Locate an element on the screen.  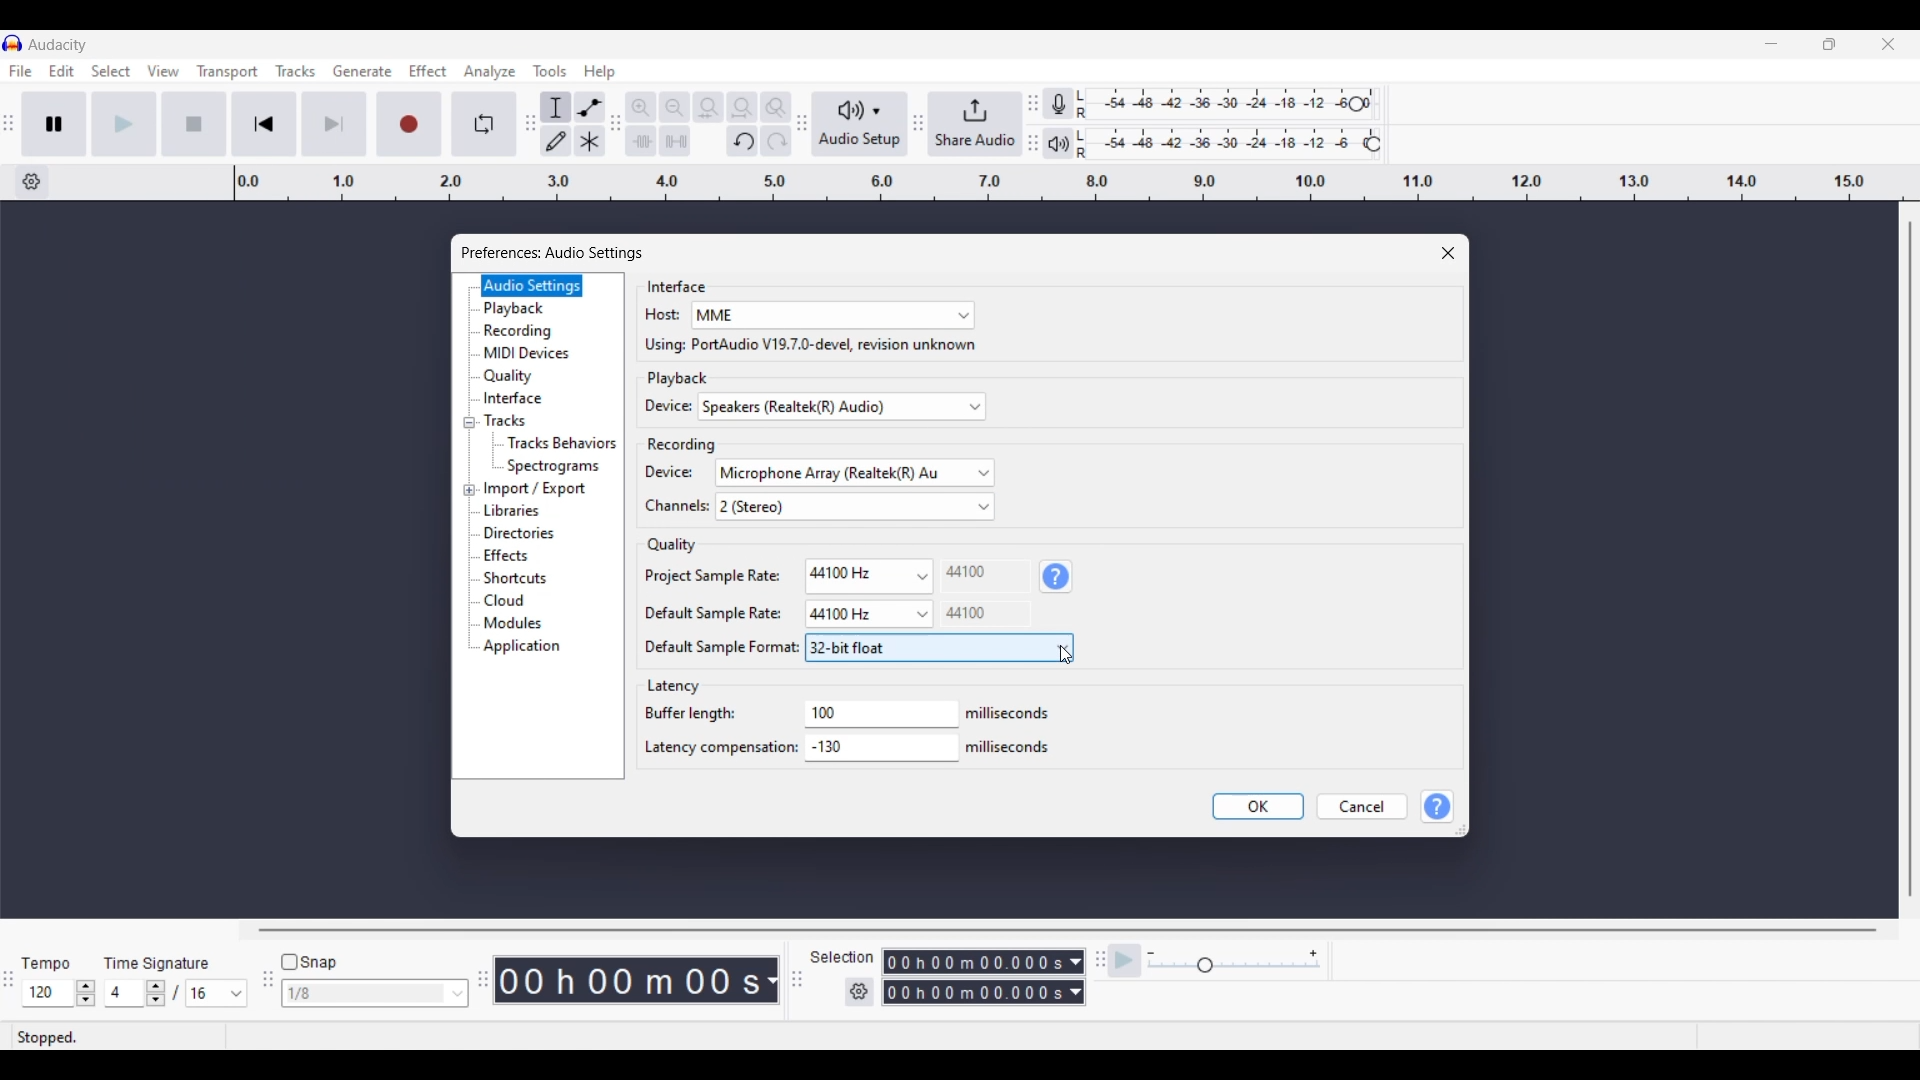
Recording is located at coordinates (534, 331).